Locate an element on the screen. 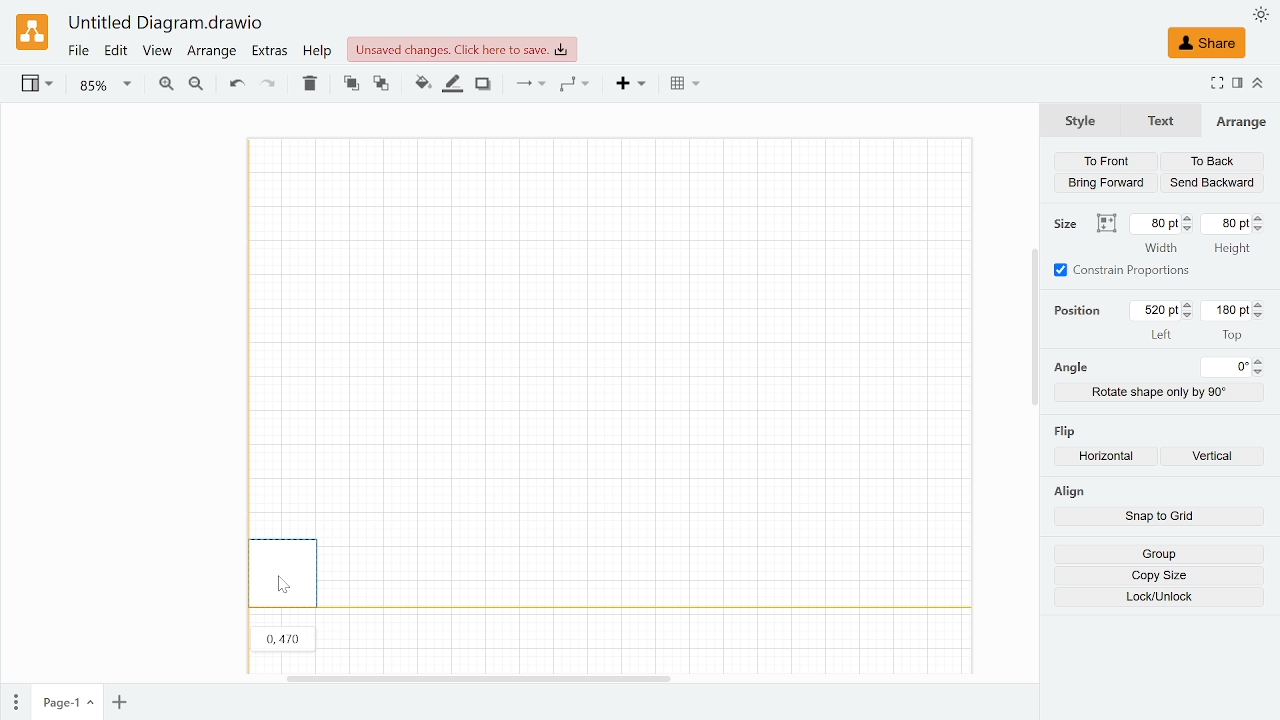 This screenshot has width=1280, height=720. Decrease angle is located at coordinates (1261, 372).